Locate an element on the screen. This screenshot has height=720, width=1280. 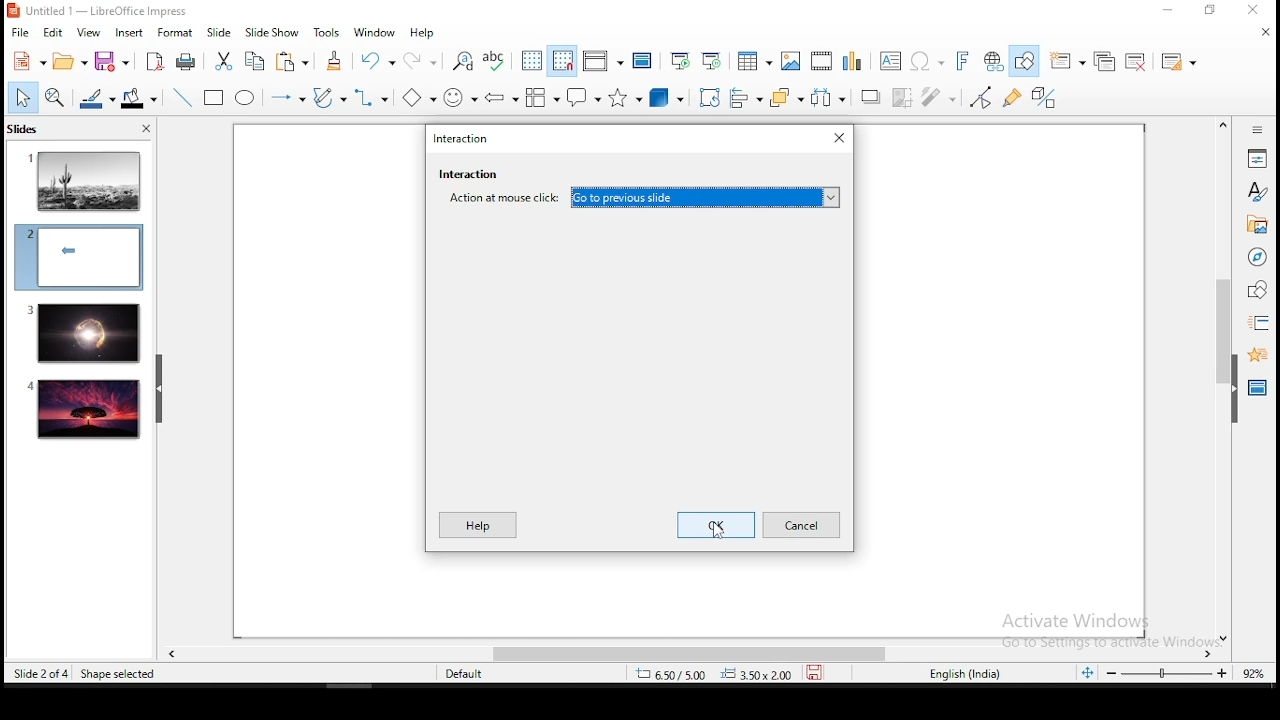
slide is located at coordinates (85, 410).